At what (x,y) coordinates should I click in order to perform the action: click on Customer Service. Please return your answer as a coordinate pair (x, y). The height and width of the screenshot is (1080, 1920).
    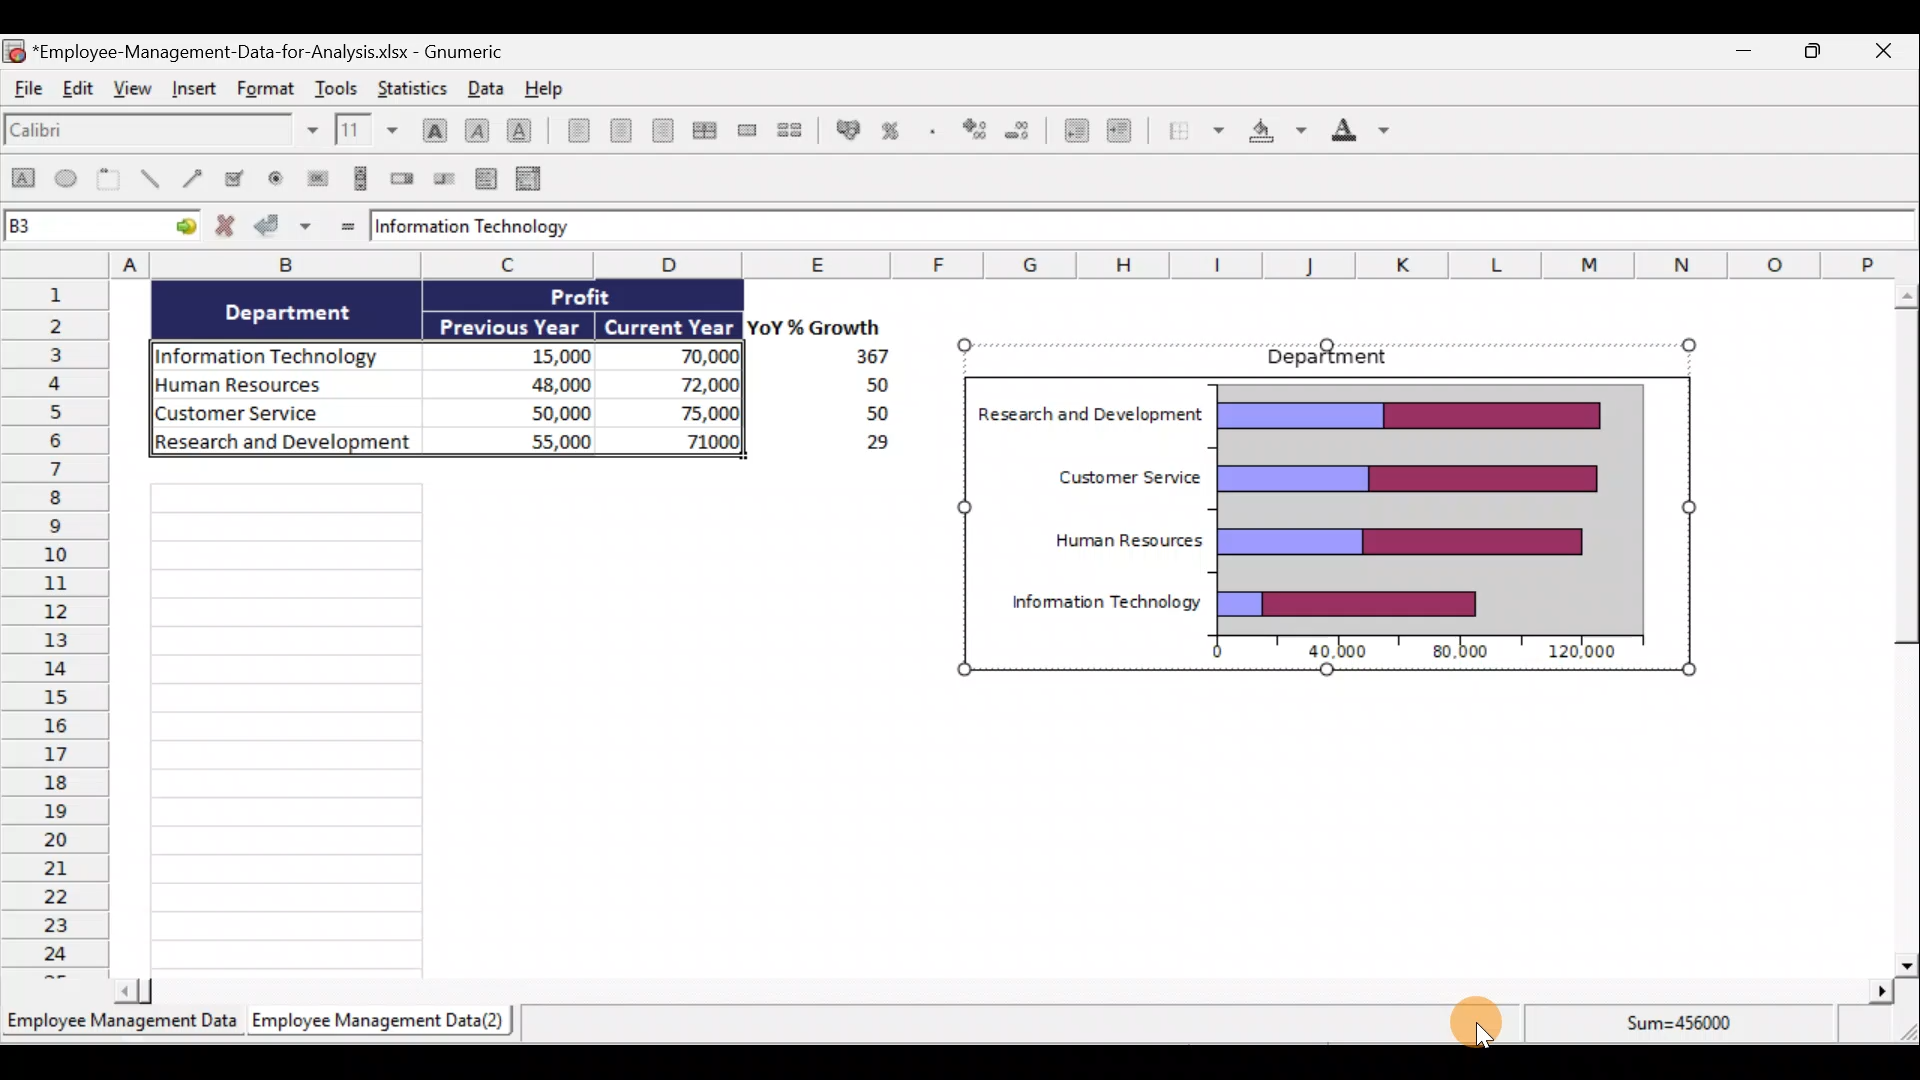
    Looking at the image, I should click on (1116, 474).